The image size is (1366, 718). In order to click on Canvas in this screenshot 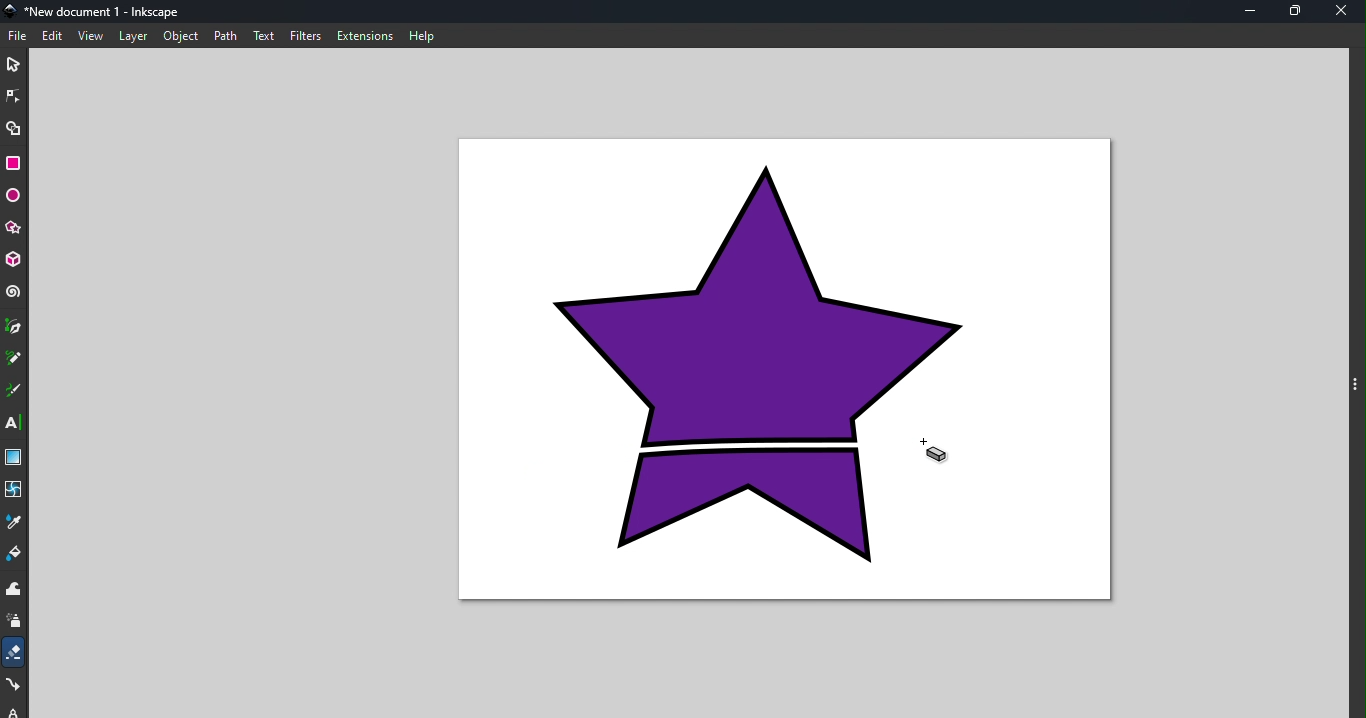, I will do `click(775, 373)`.